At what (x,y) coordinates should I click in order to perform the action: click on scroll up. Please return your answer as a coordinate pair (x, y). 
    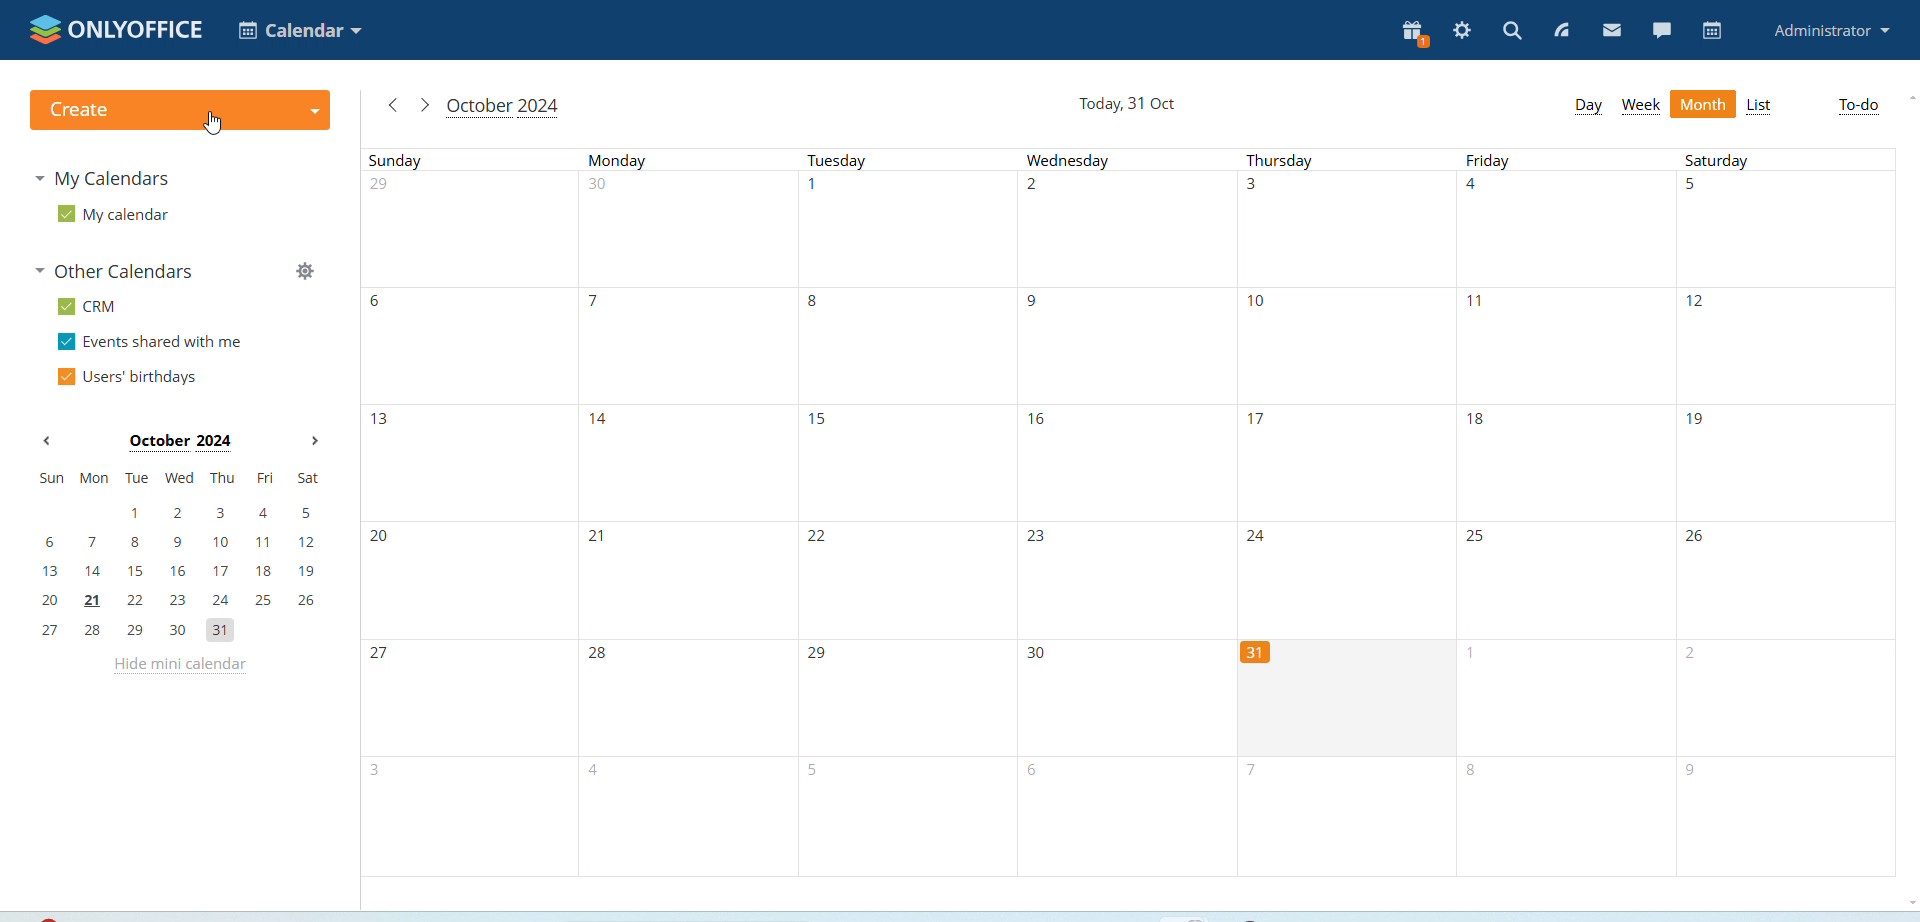
    Looking at the image, I should click on (1911, 97).